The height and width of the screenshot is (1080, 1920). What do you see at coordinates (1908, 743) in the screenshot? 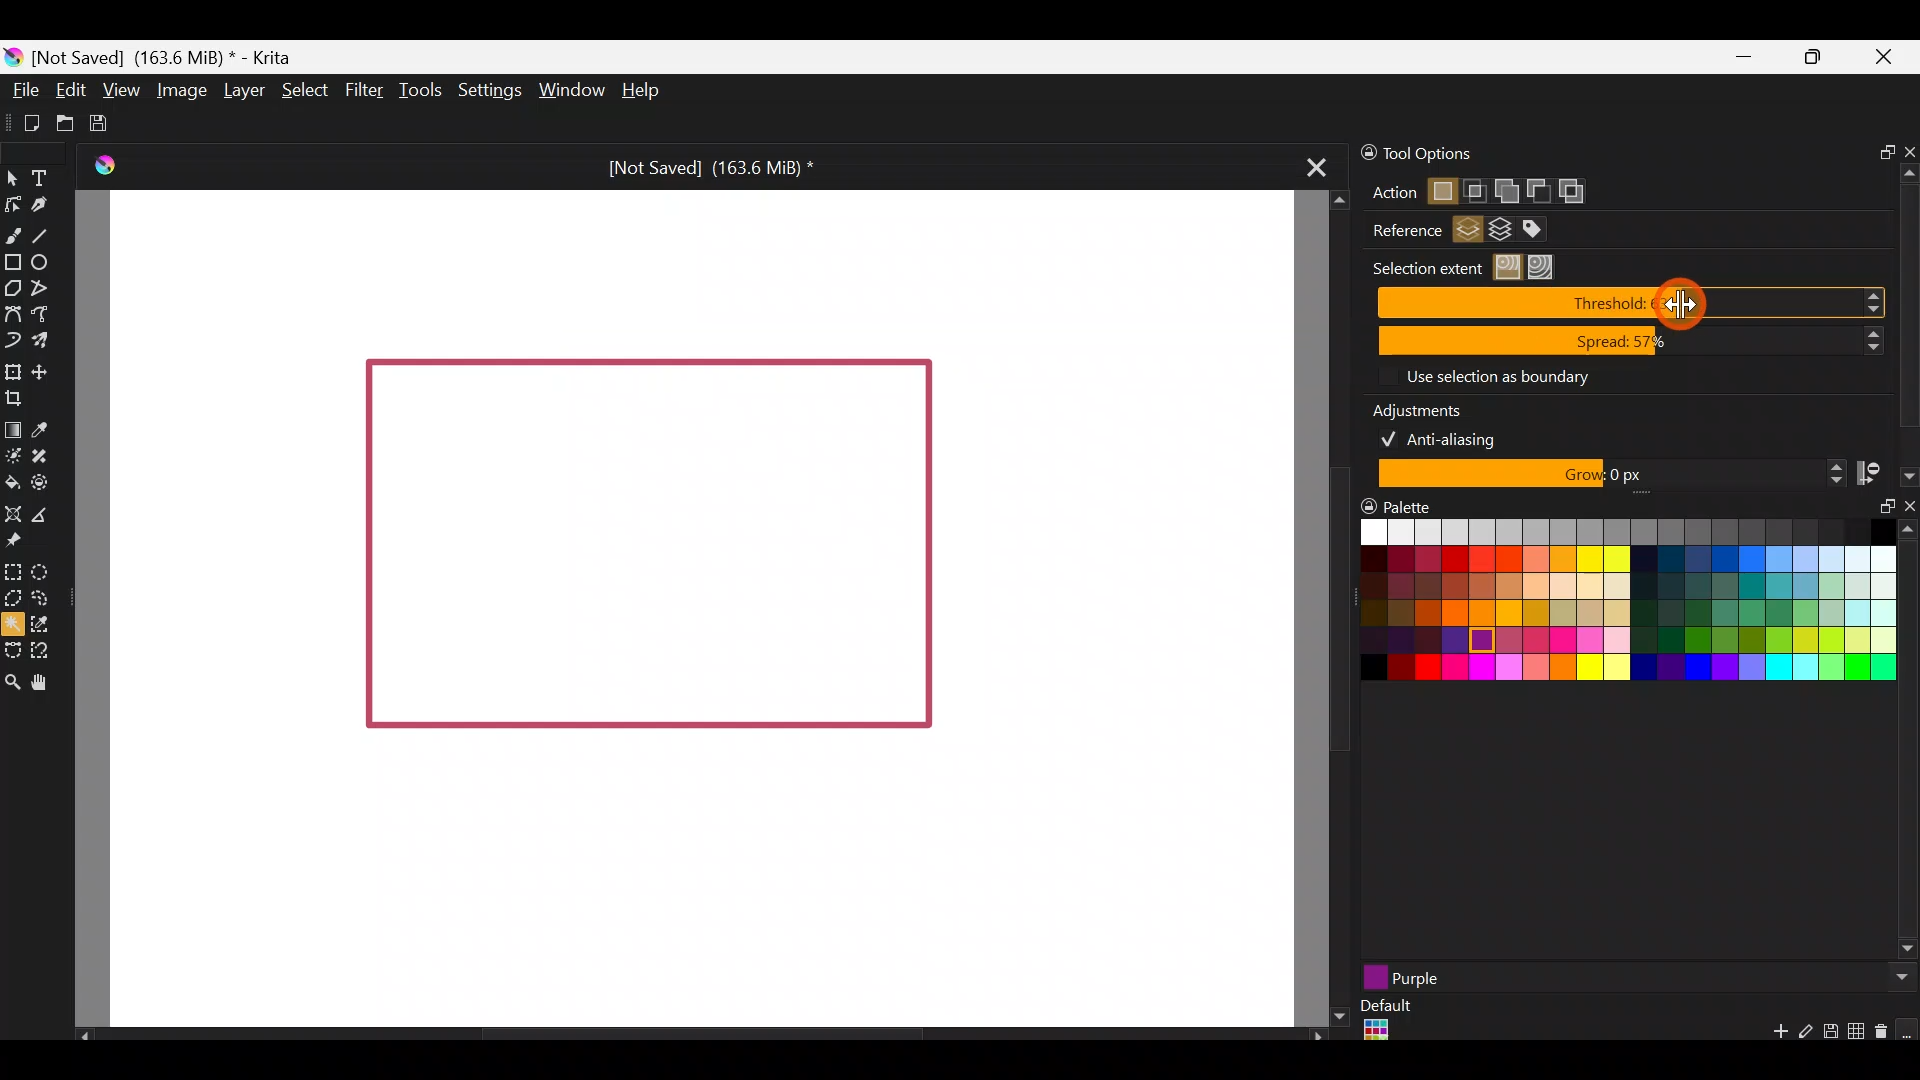
I see `Scroll bar` at bounding box center [1908, 743].